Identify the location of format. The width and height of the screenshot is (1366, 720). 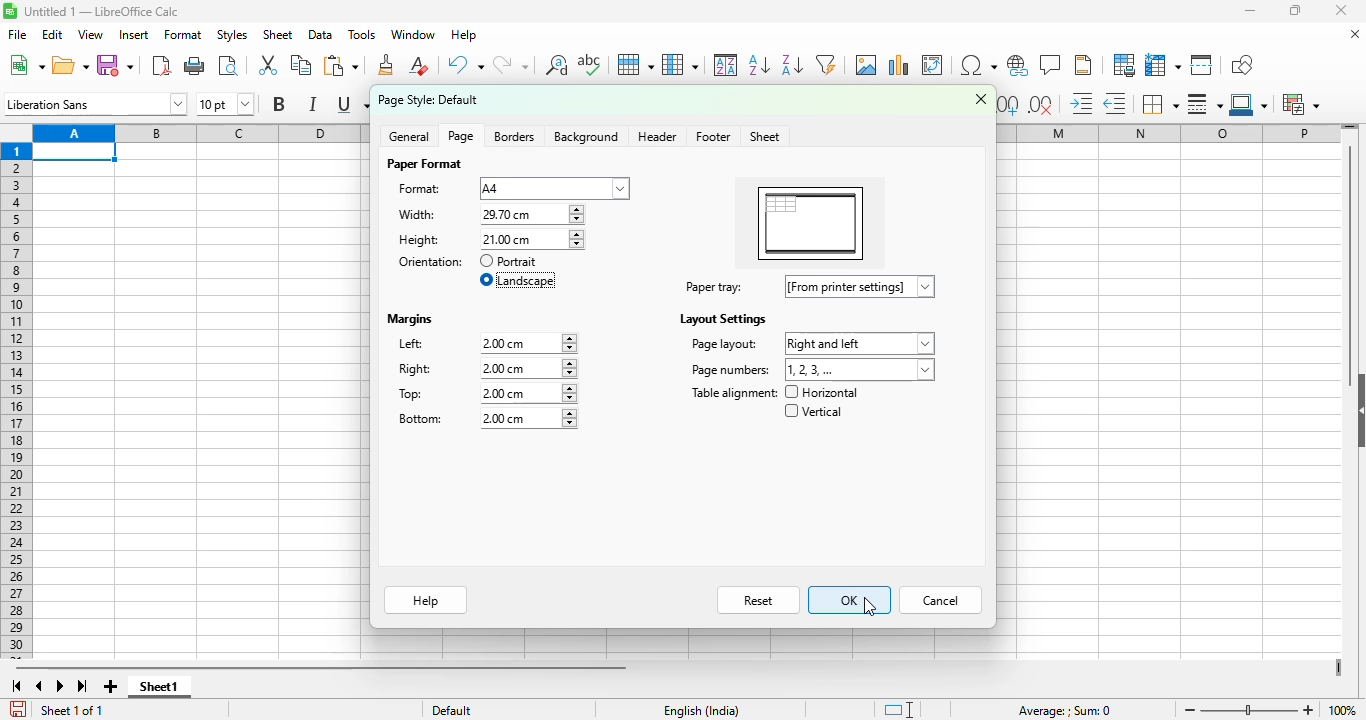
(184, 35).